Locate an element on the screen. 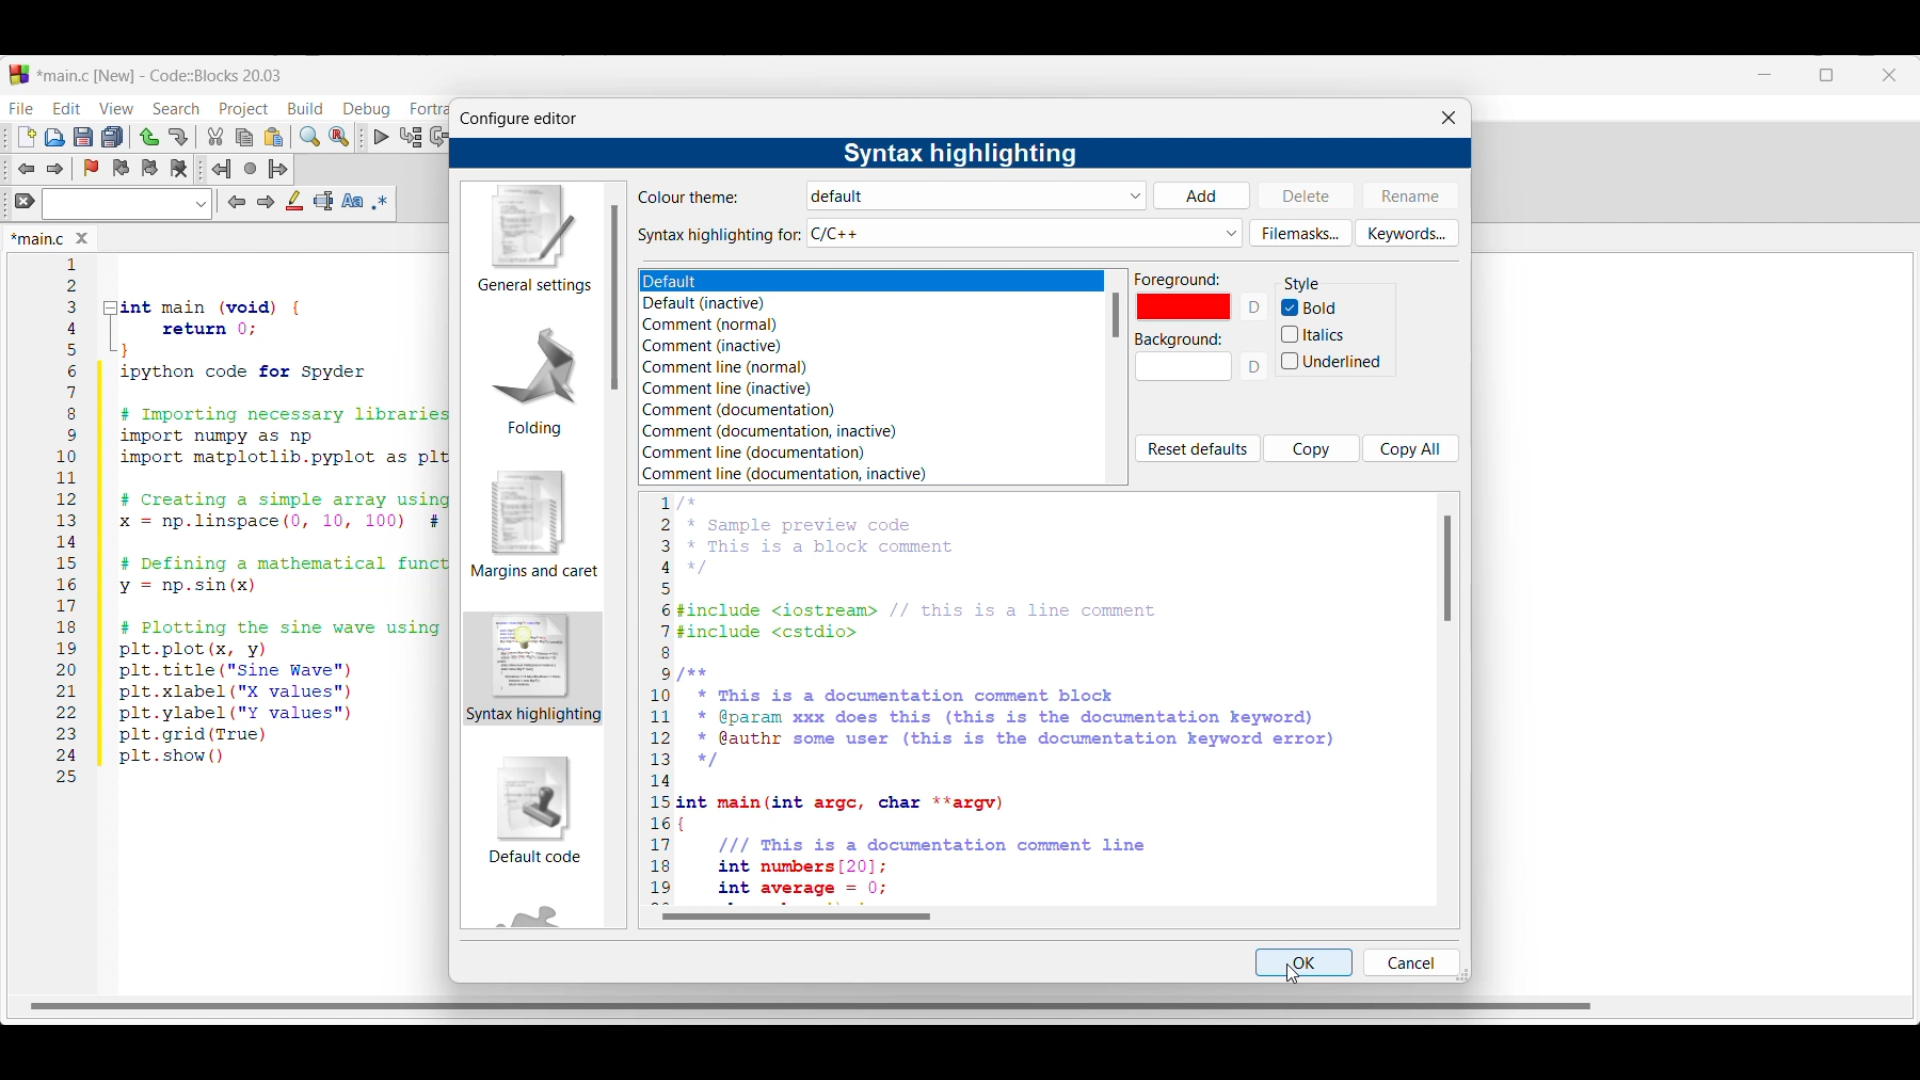 Image resolution: width=1920 pixels, height=1080 pixels. Cancel is located at coordinates (1409, 962).